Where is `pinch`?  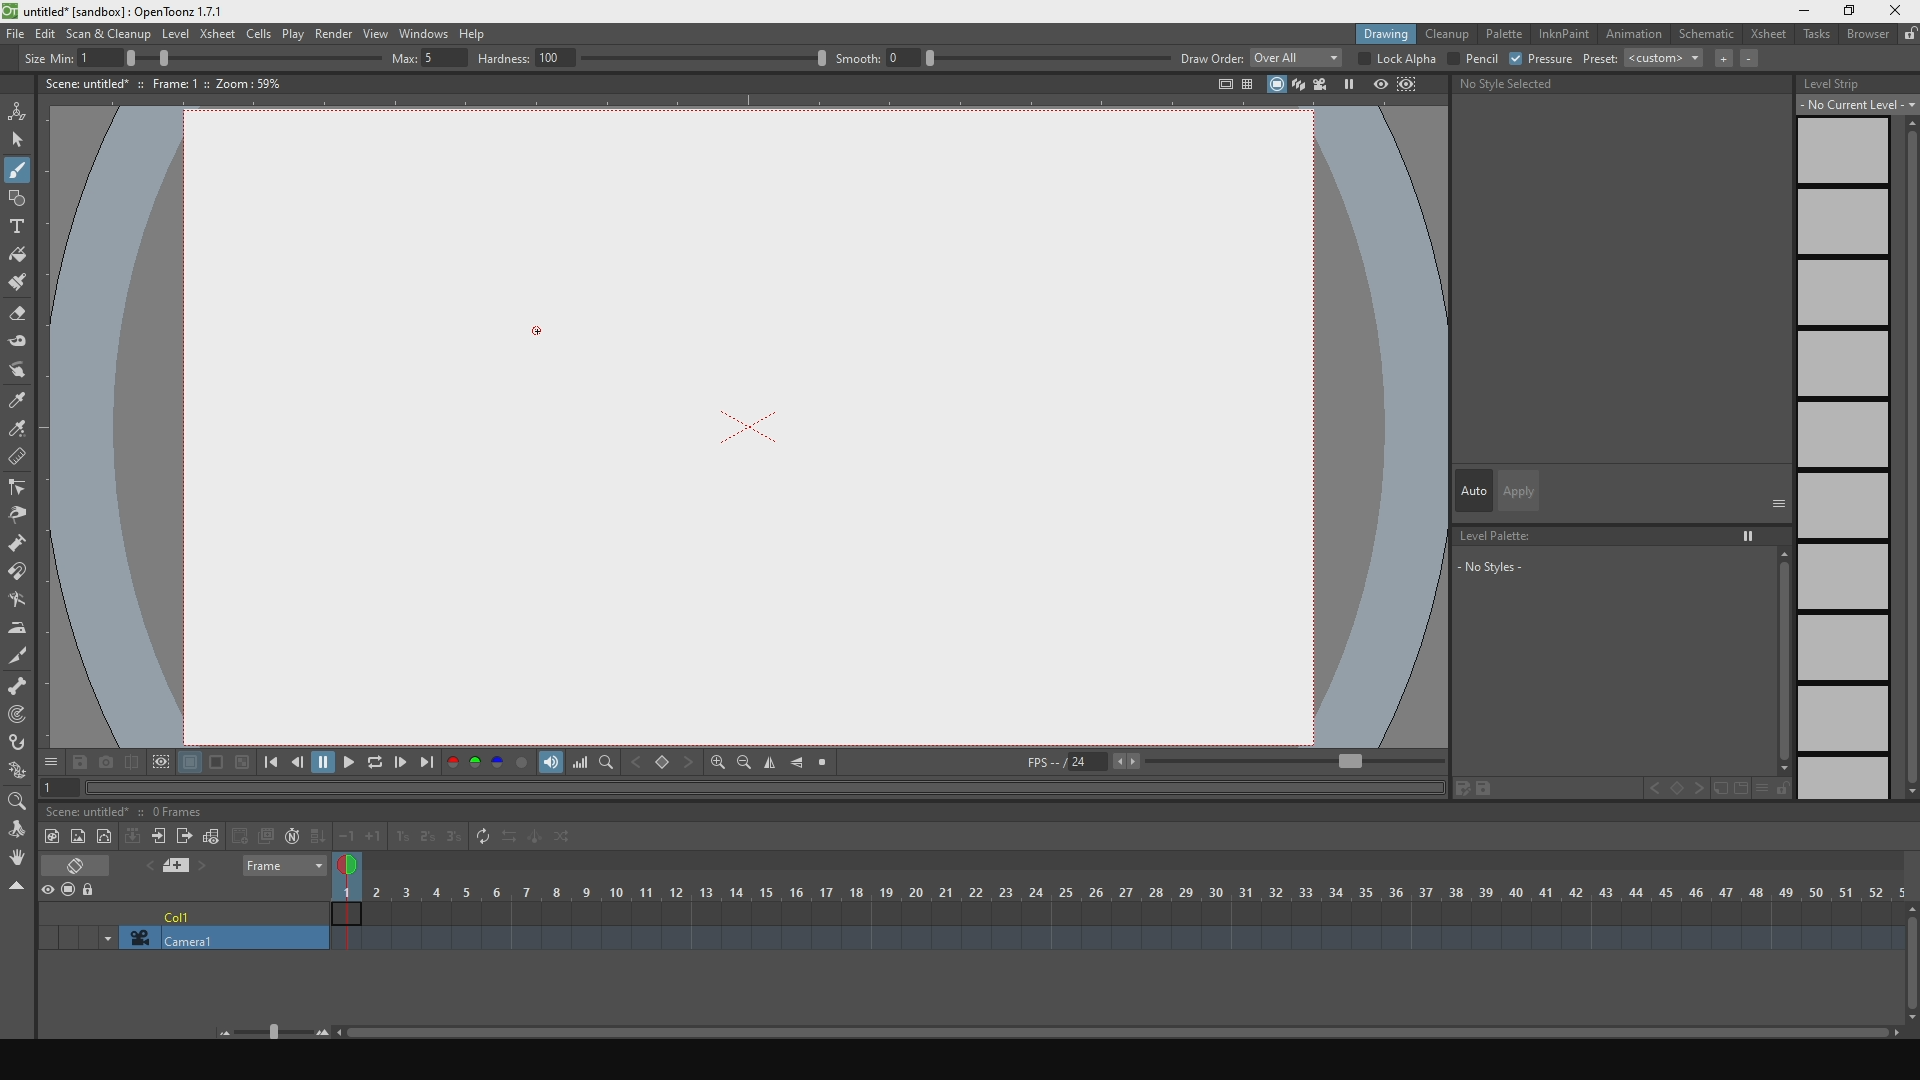
pinch is located at coordinates (18, 515).